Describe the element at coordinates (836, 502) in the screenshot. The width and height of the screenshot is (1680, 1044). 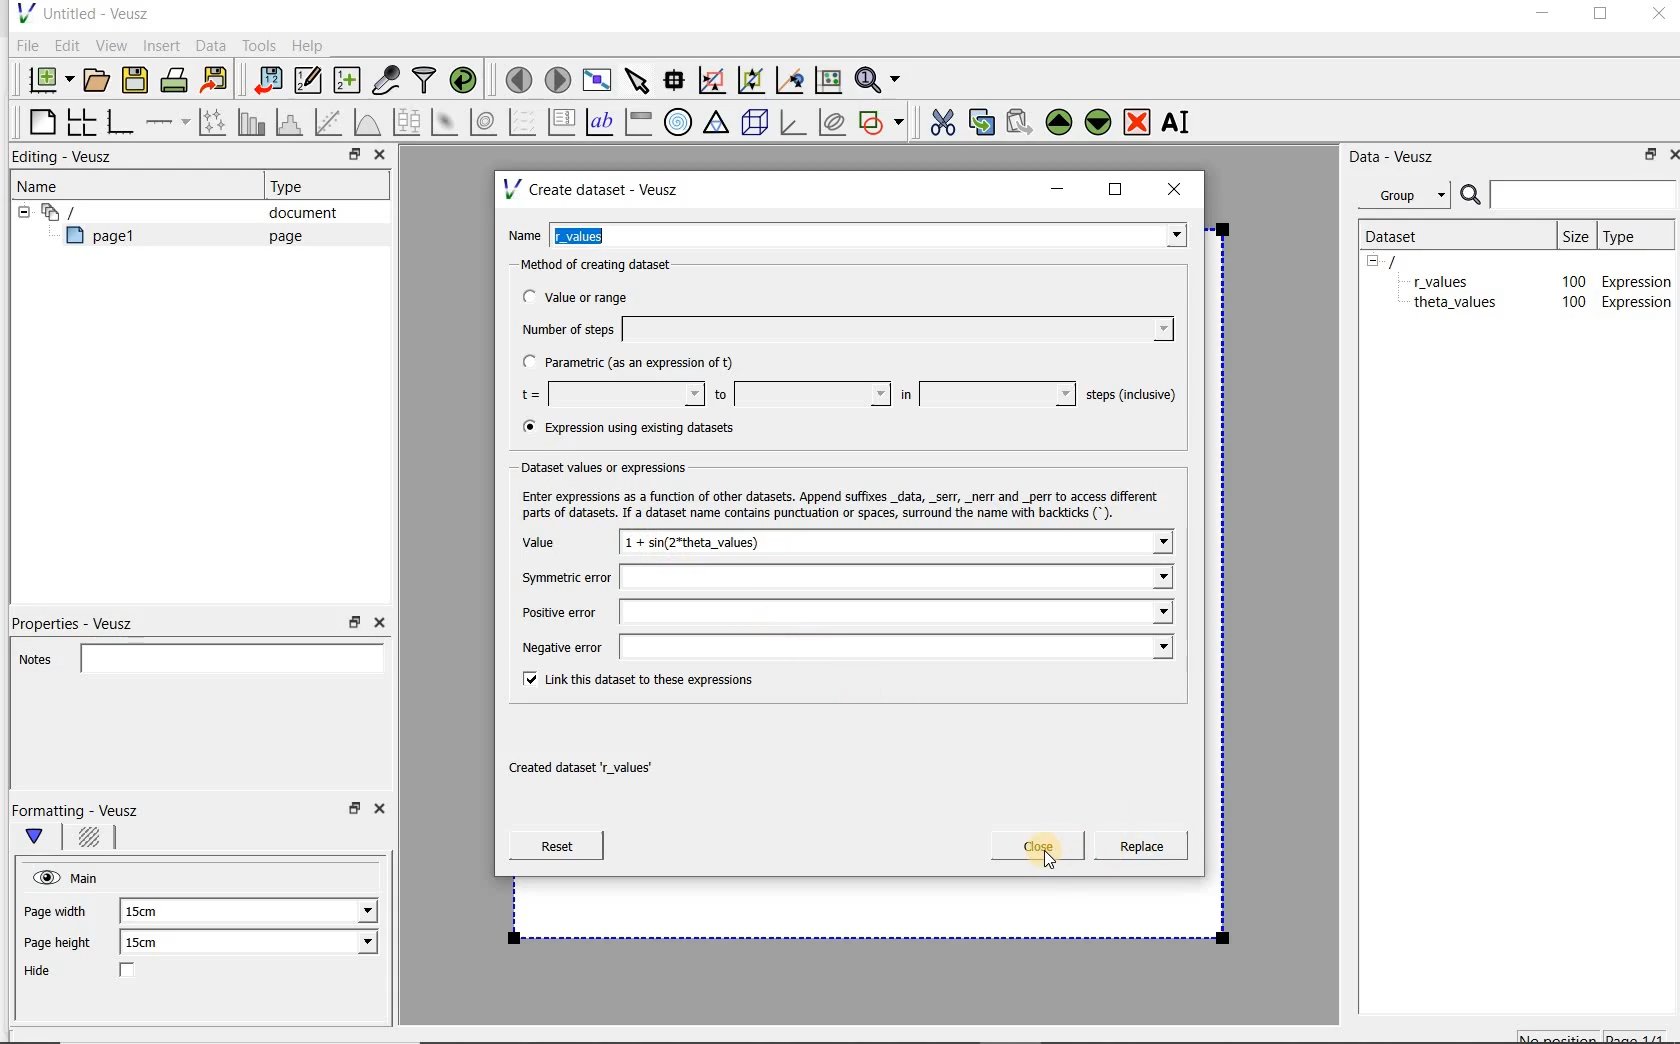
I see `Enter expressions as a function of other datasets. Append suffixes _data, _serr, _nerr and _perr to access different
parts of datasets. If a dataset name contains punctuation or spaces, surround the name with backticks (*).` at that location.